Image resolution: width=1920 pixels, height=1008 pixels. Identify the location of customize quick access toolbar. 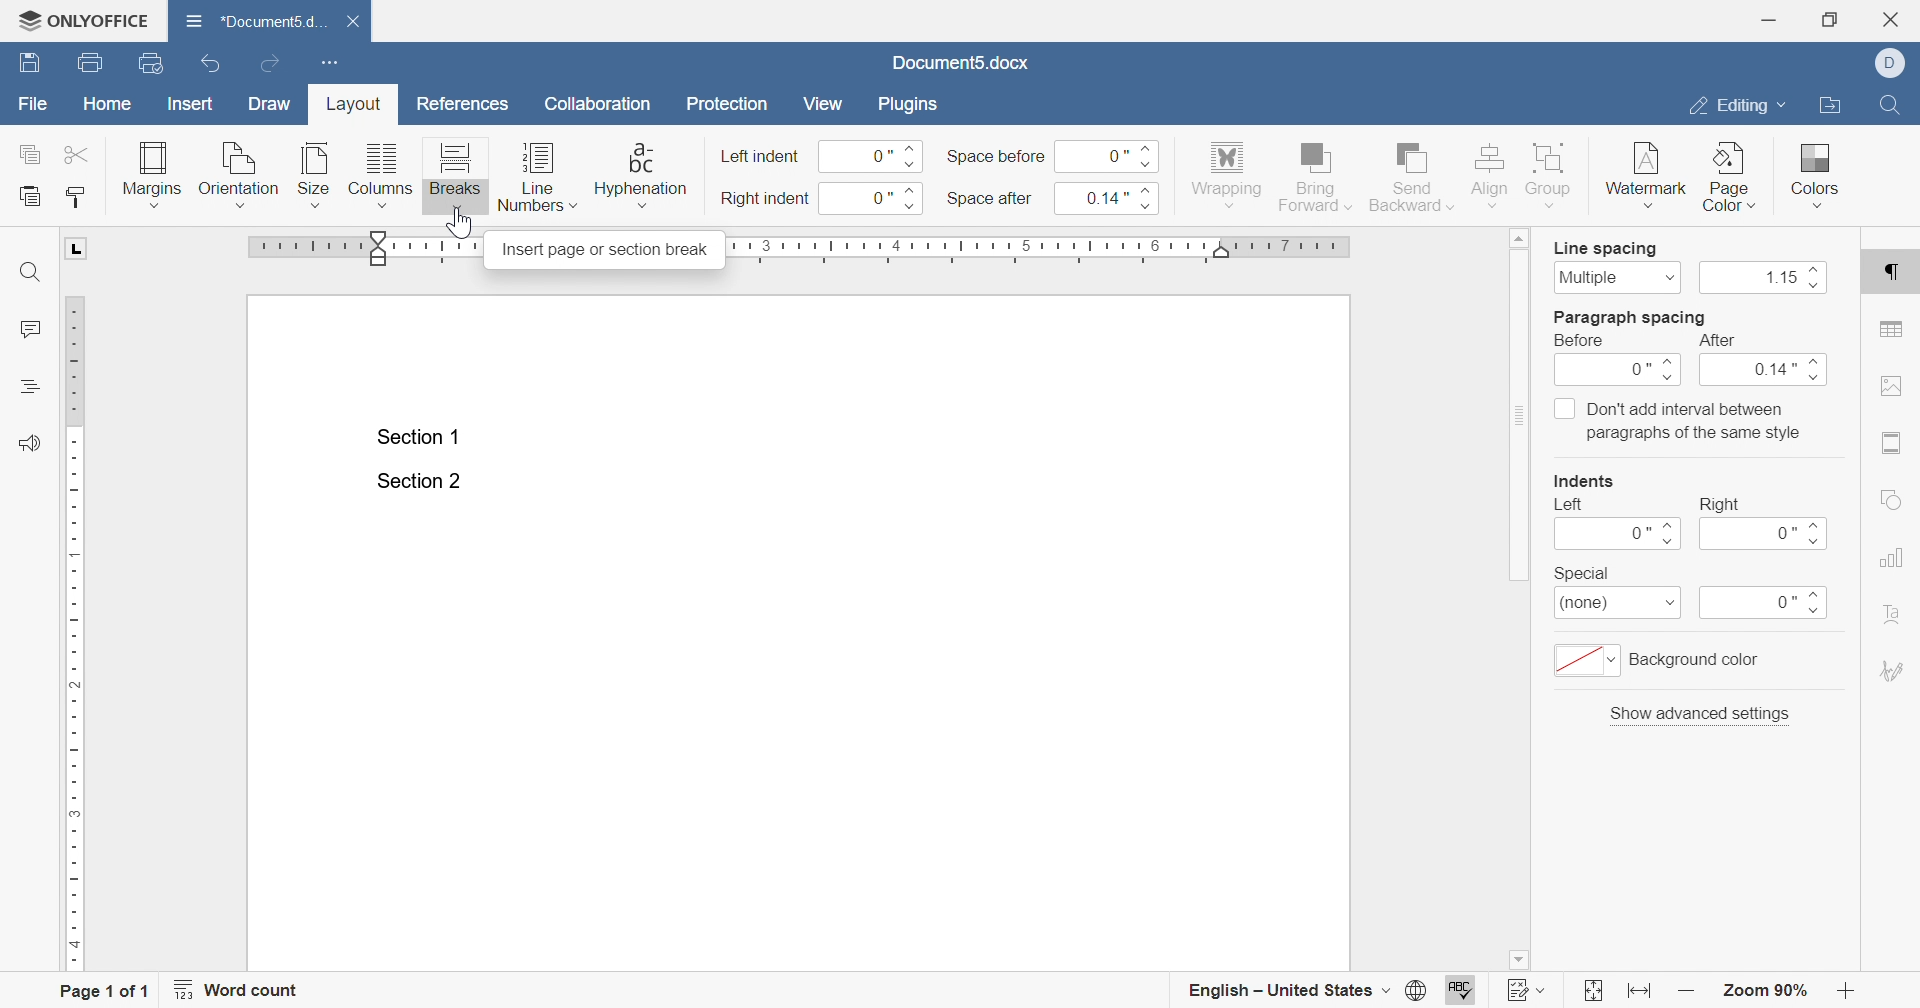
(333, 64).